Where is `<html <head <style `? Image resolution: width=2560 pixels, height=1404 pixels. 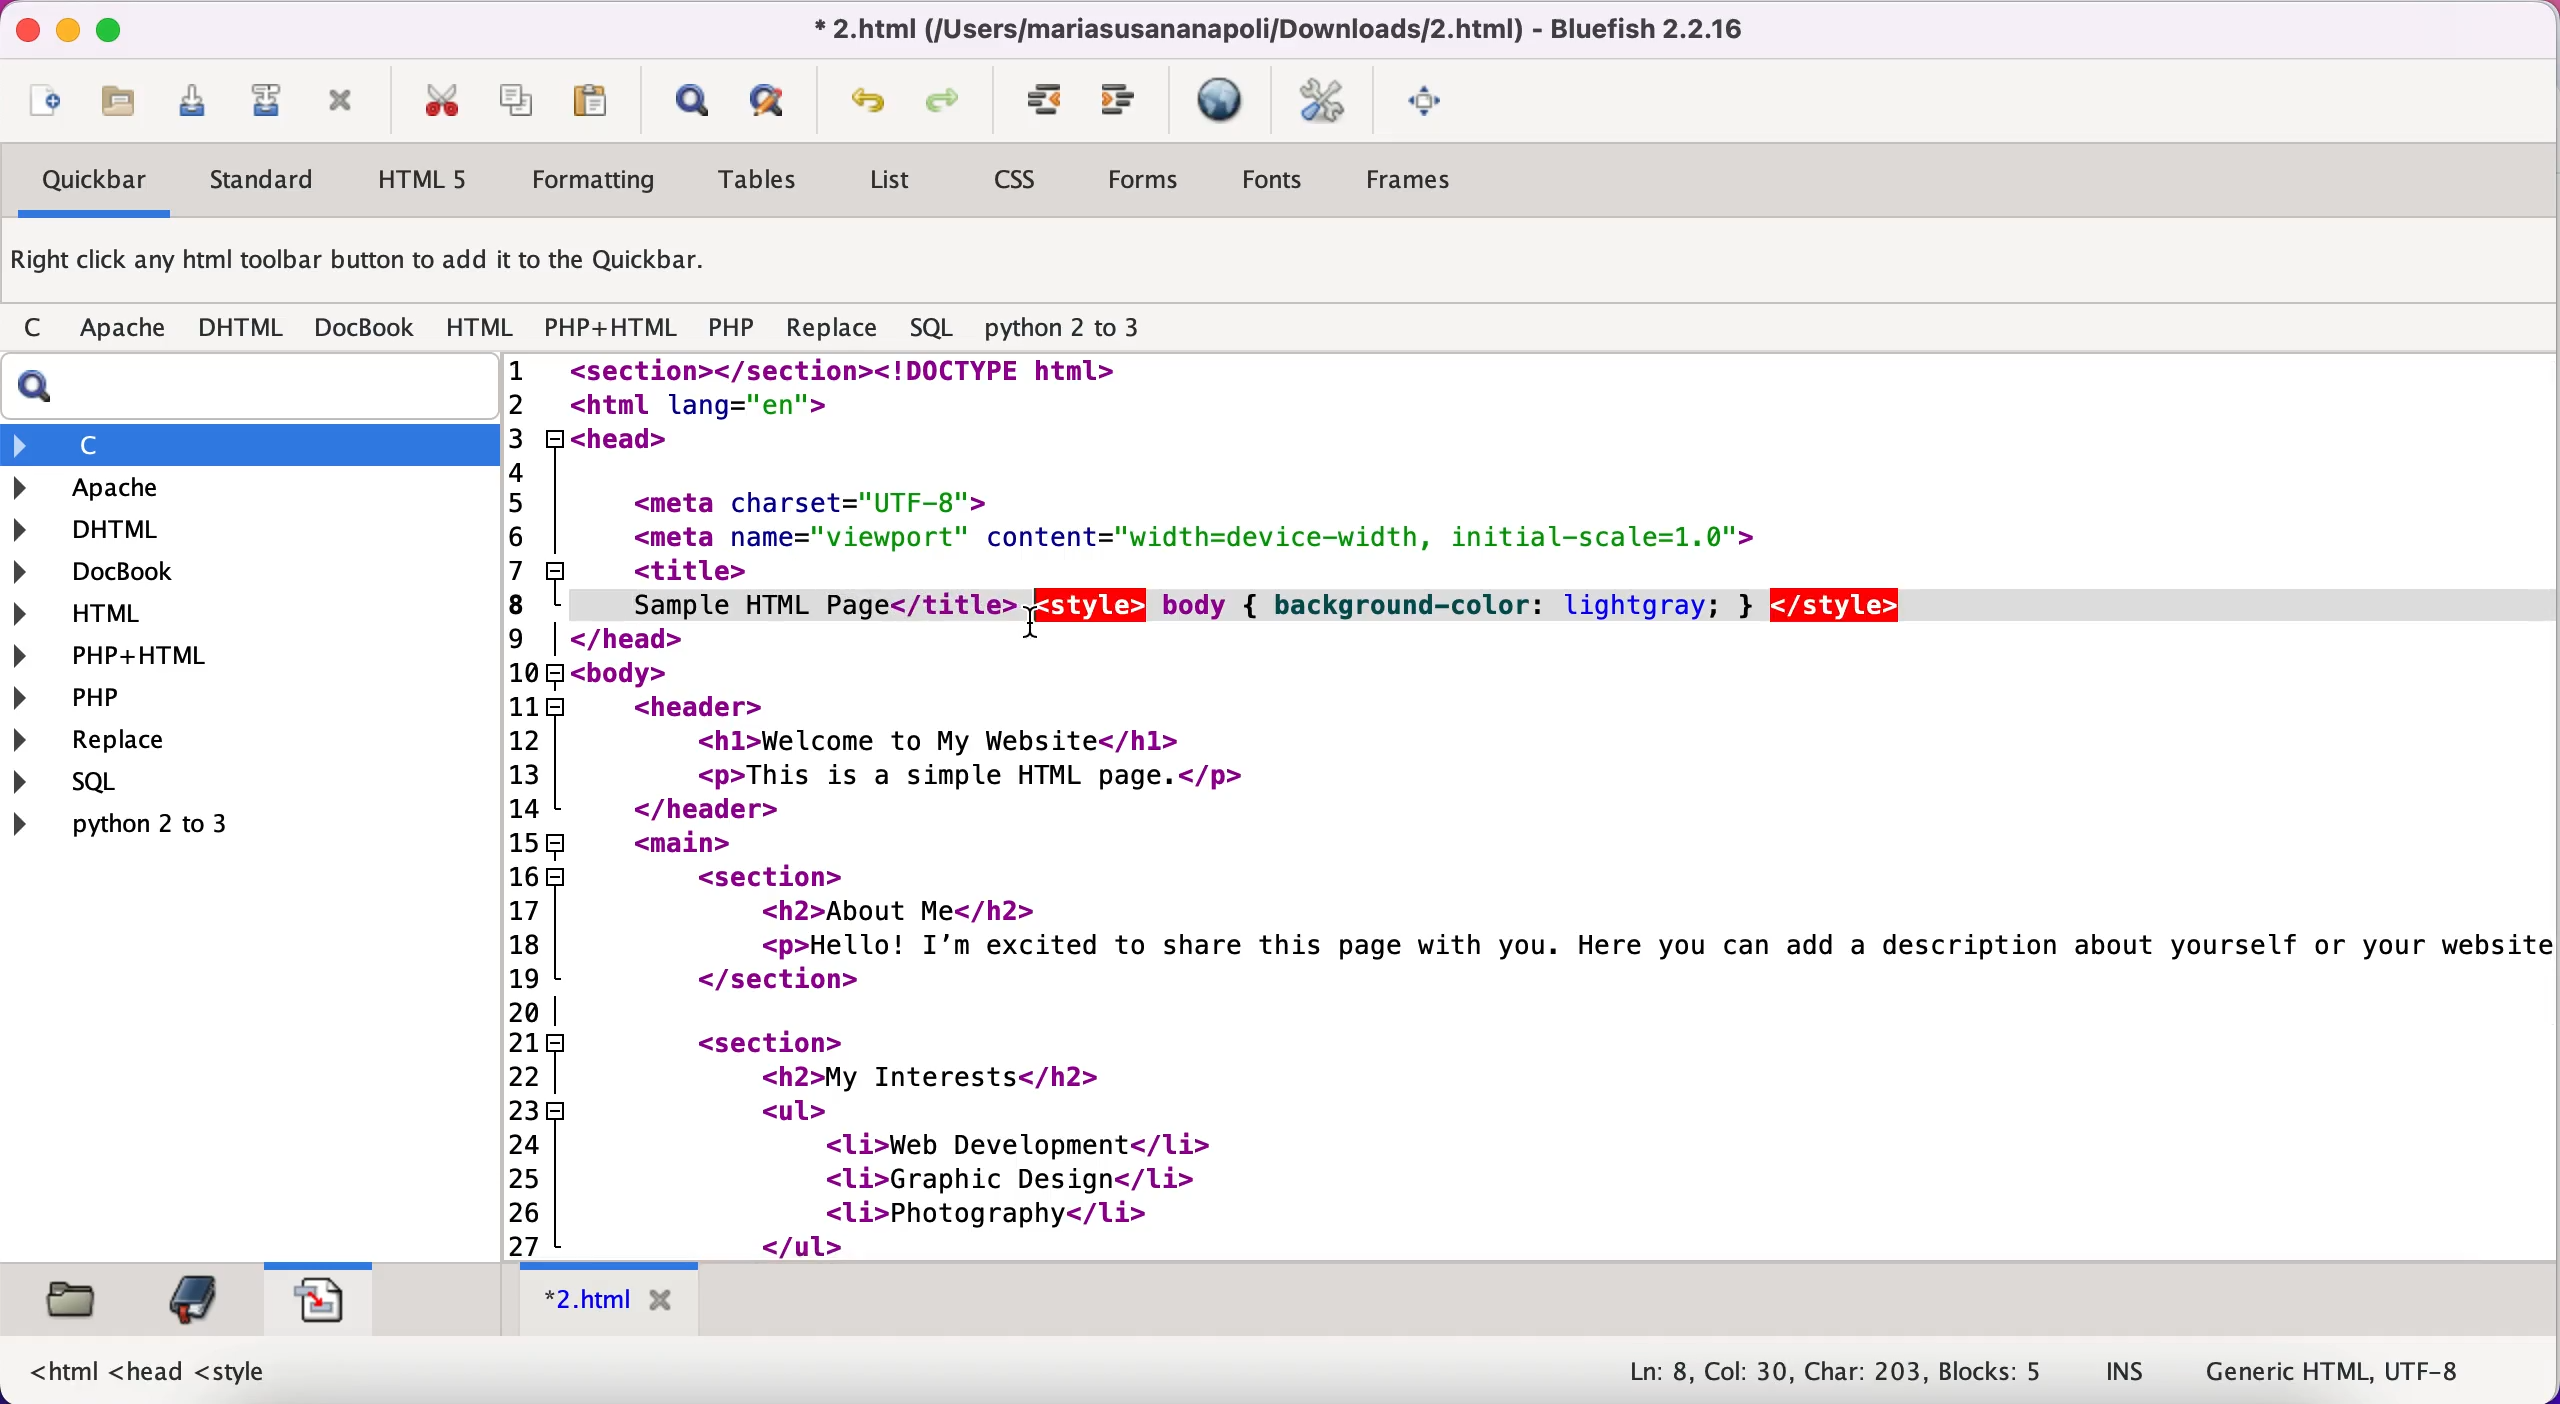
<html <head <style  is located at coordinates (147, 1370).